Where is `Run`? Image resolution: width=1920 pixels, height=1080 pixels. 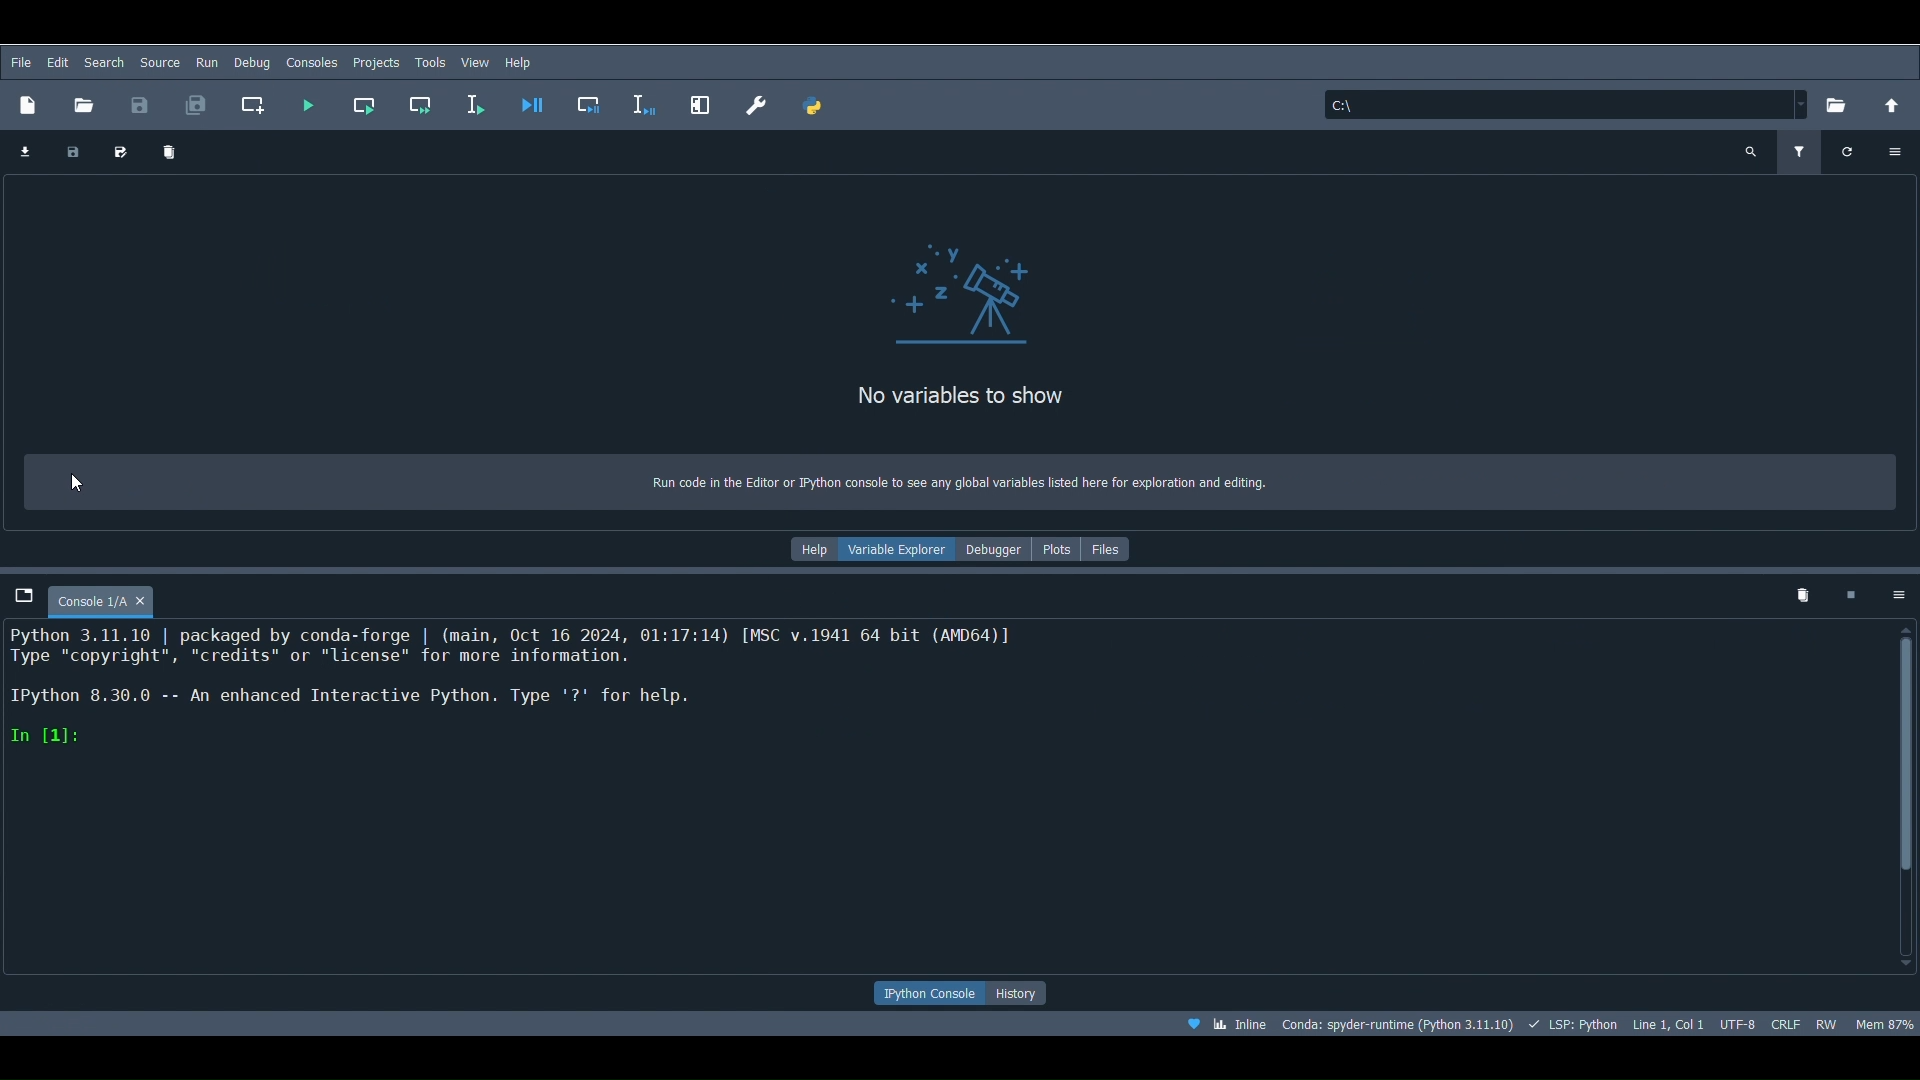
Run is located at coordinates (206, 63).